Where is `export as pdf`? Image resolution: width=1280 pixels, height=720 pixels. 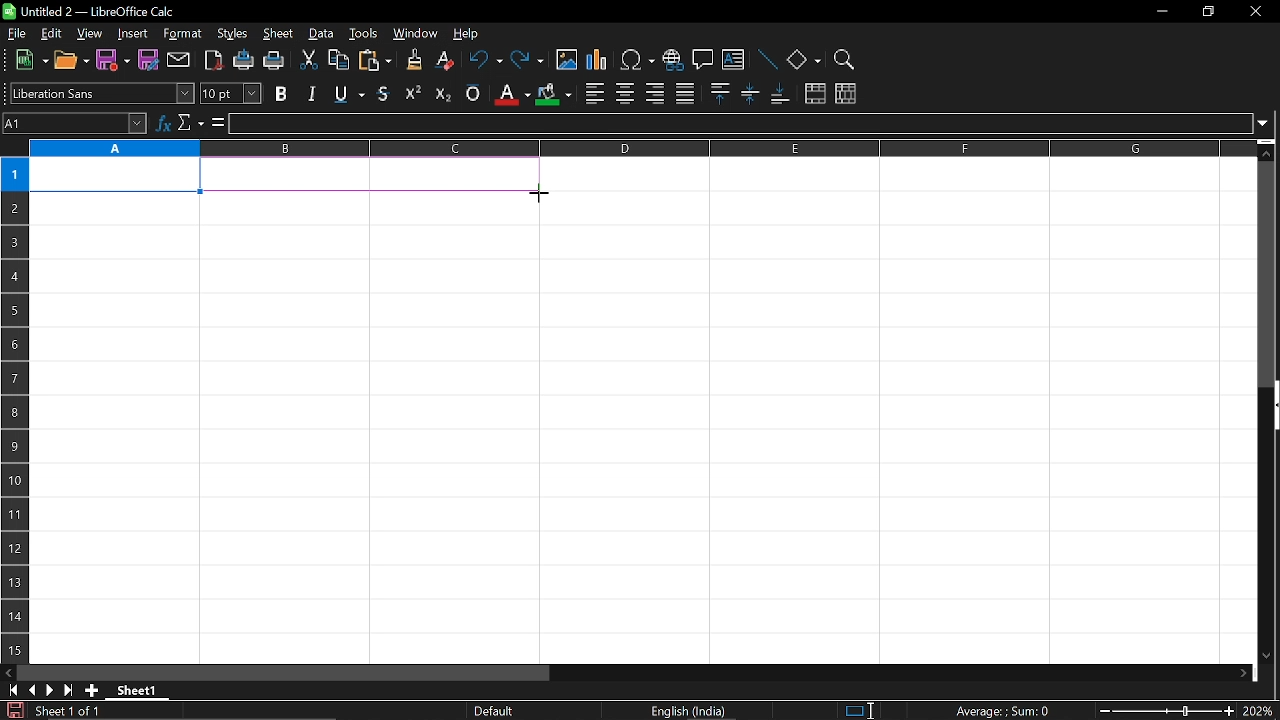 export as pdf is located at coordinates (210, 60).